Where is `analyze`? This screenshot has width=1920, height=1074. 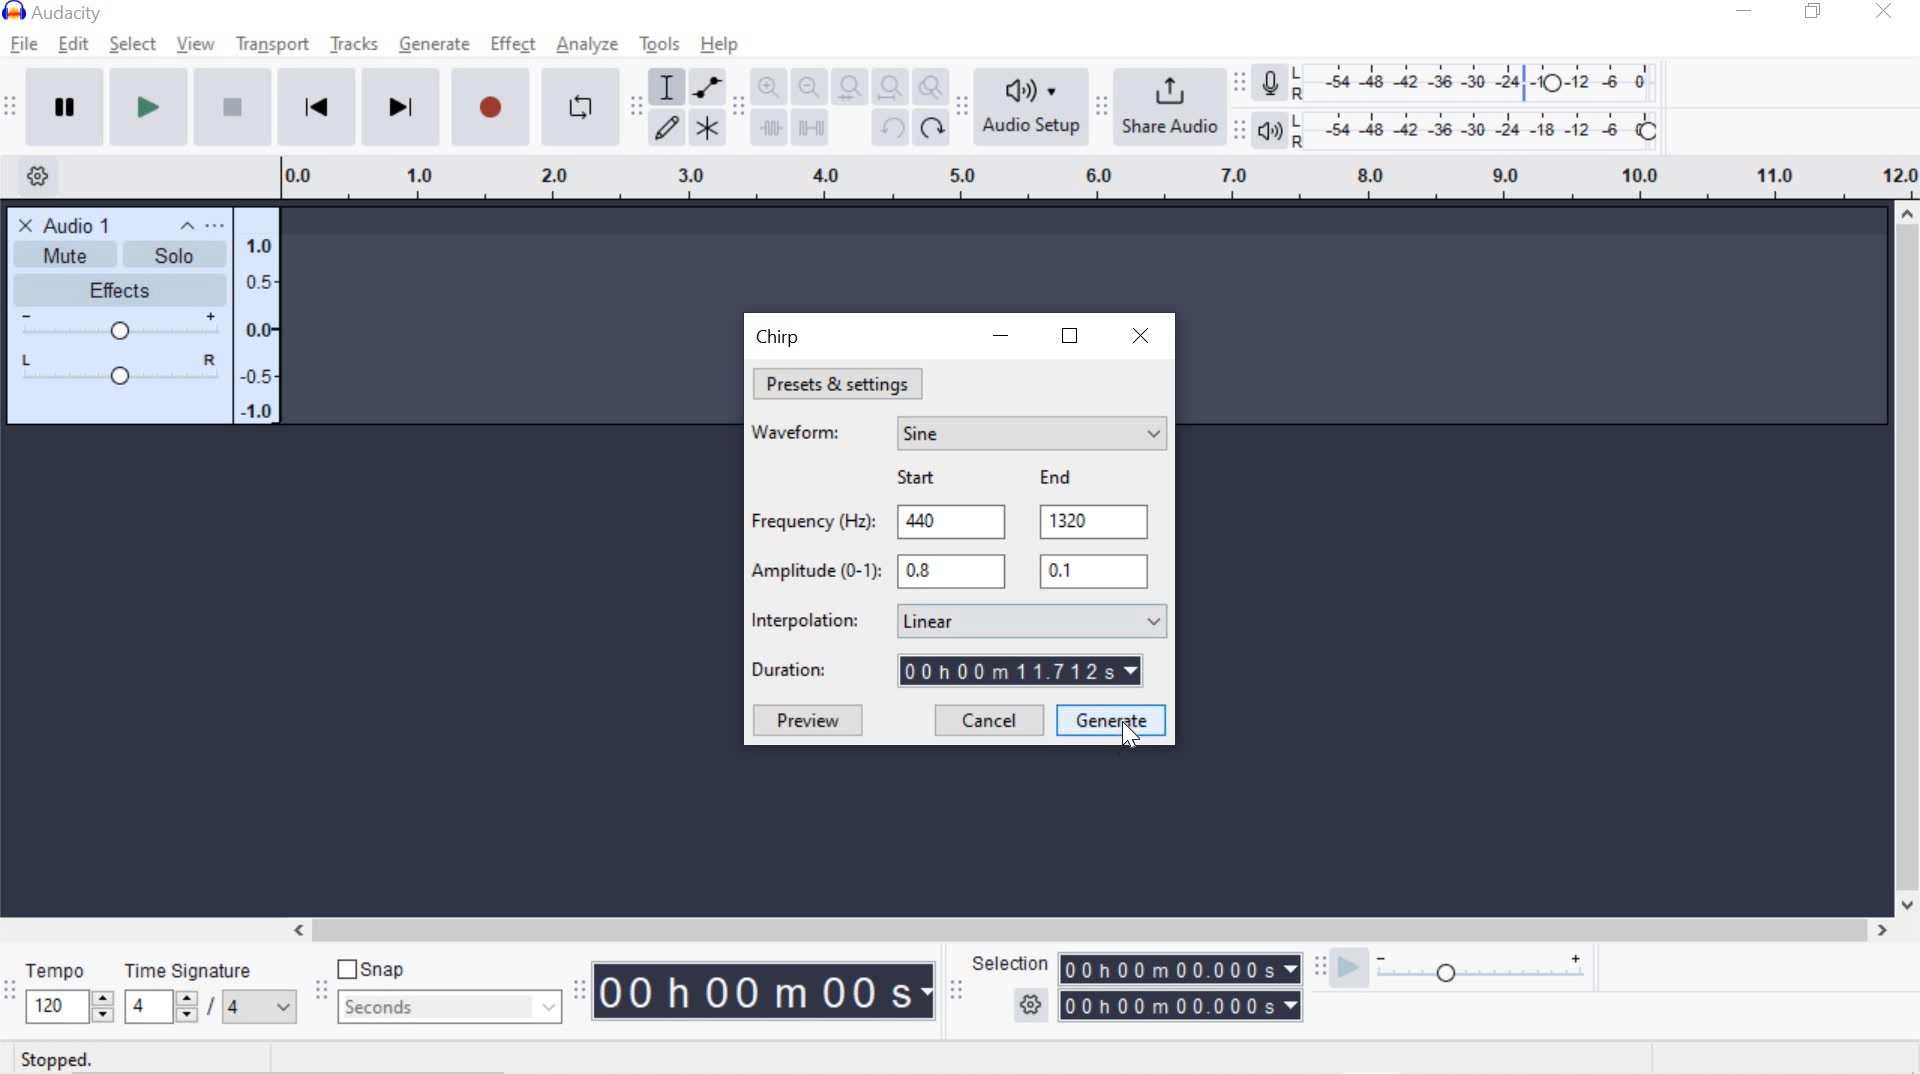 analyze is located at coordinates (587, 46).